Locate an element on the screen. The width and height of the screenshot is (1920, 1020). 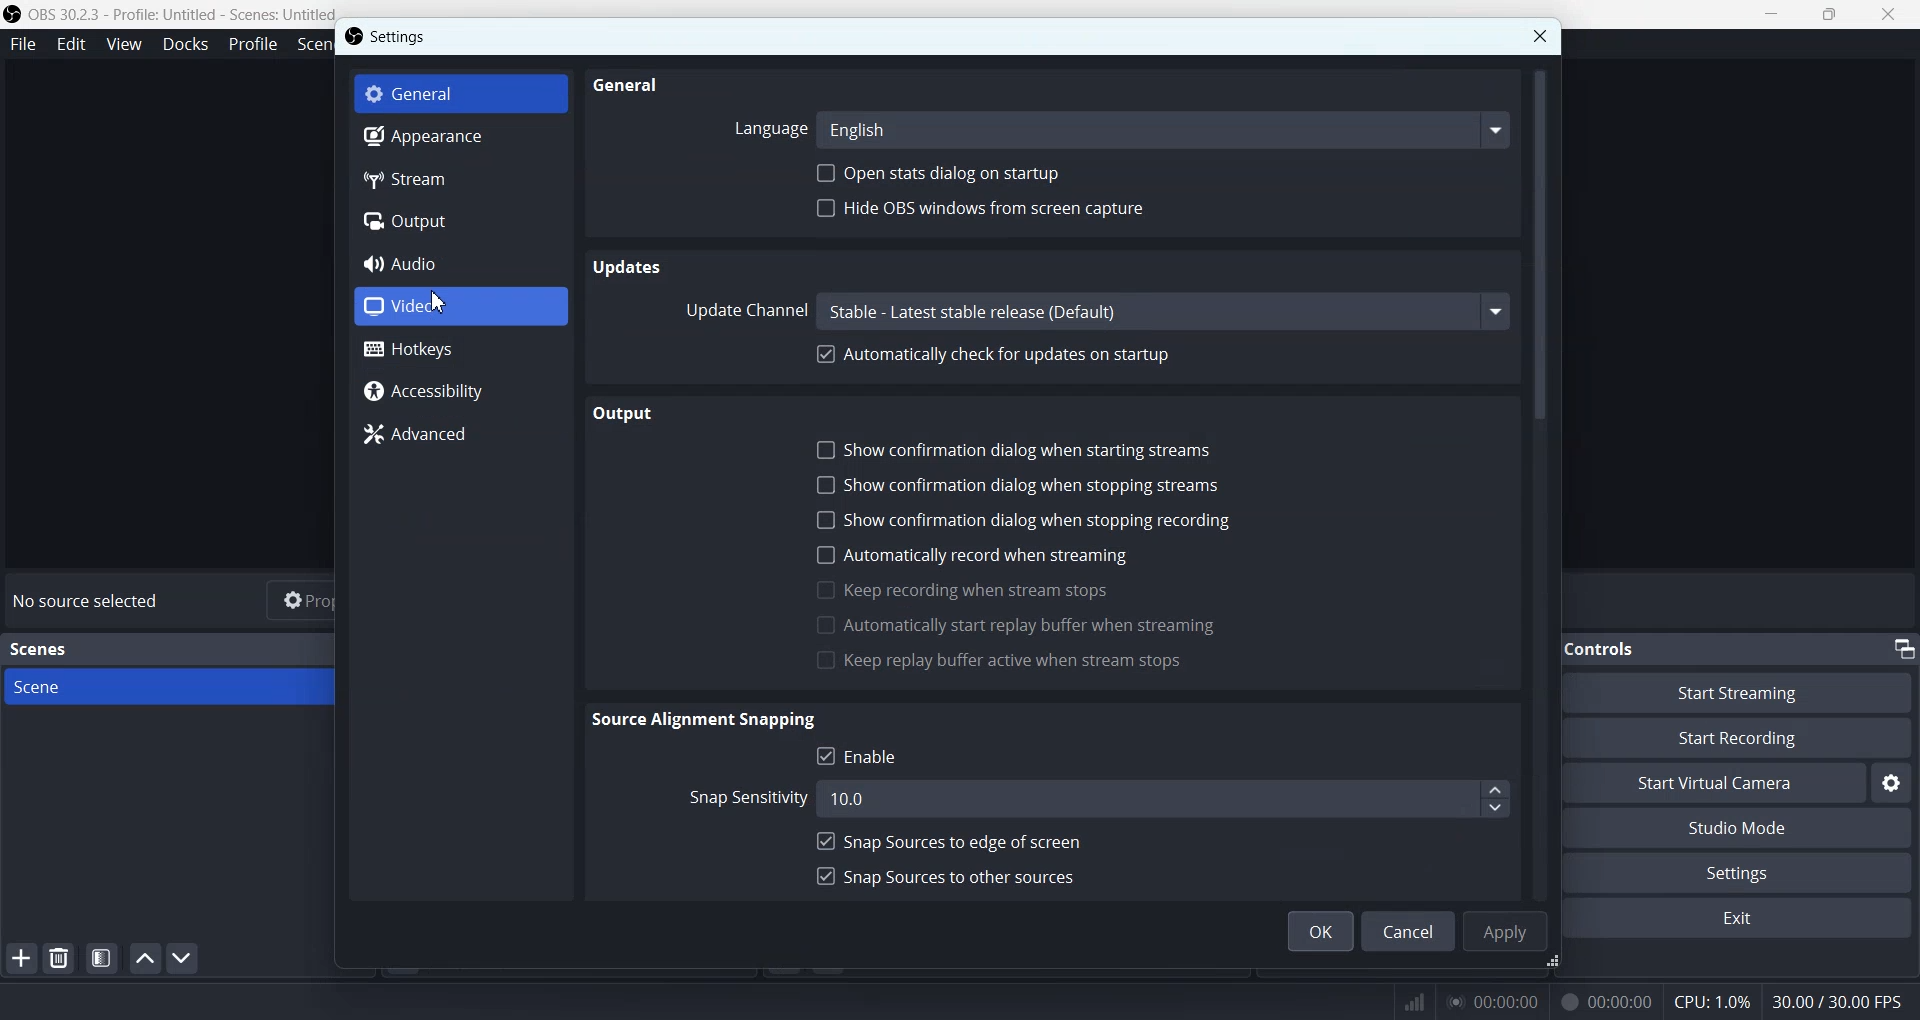
checkbox is located at coordinates (824, 449).